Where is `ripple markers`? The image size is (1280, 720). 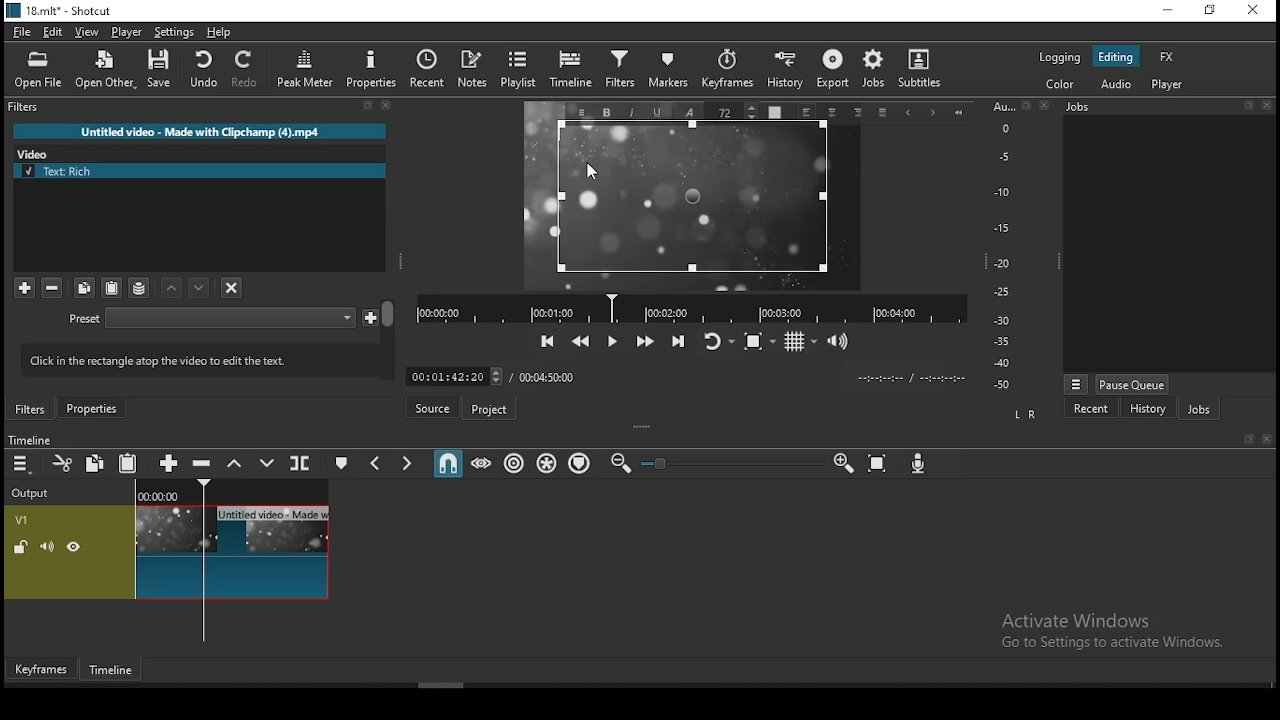 ripple markers is located at coordinates (582, 464).